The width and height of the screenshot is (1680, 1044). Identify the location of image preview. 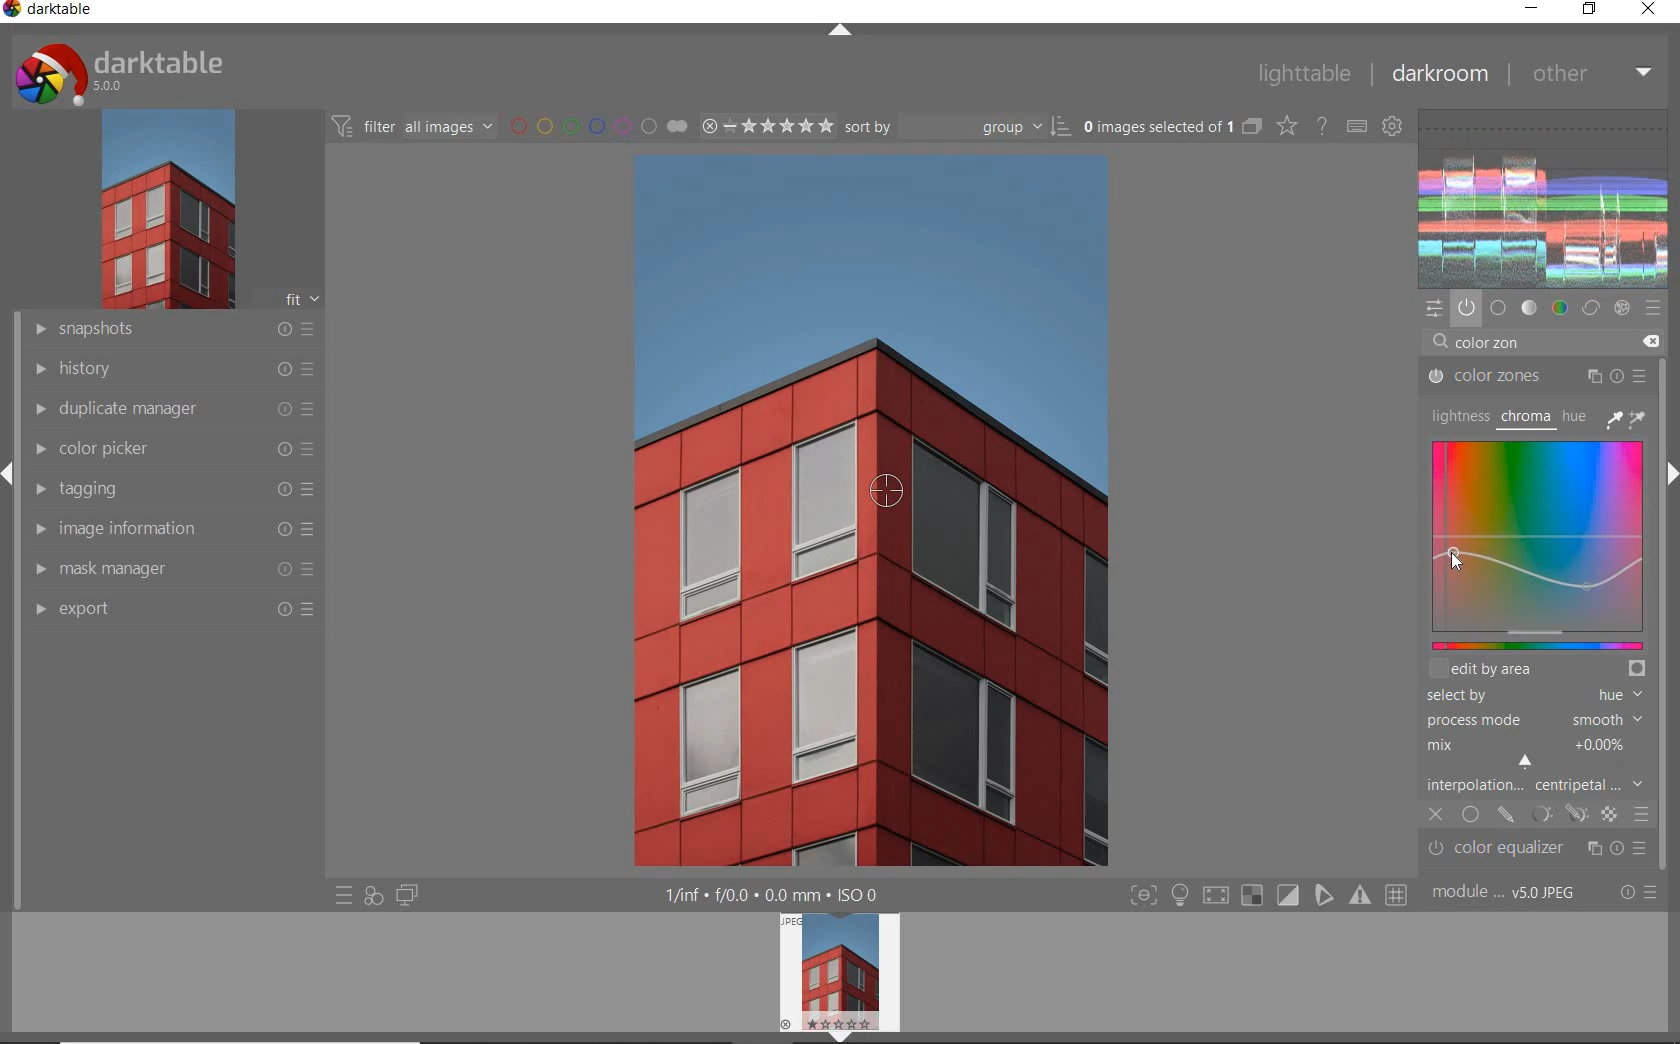
(836, 966).